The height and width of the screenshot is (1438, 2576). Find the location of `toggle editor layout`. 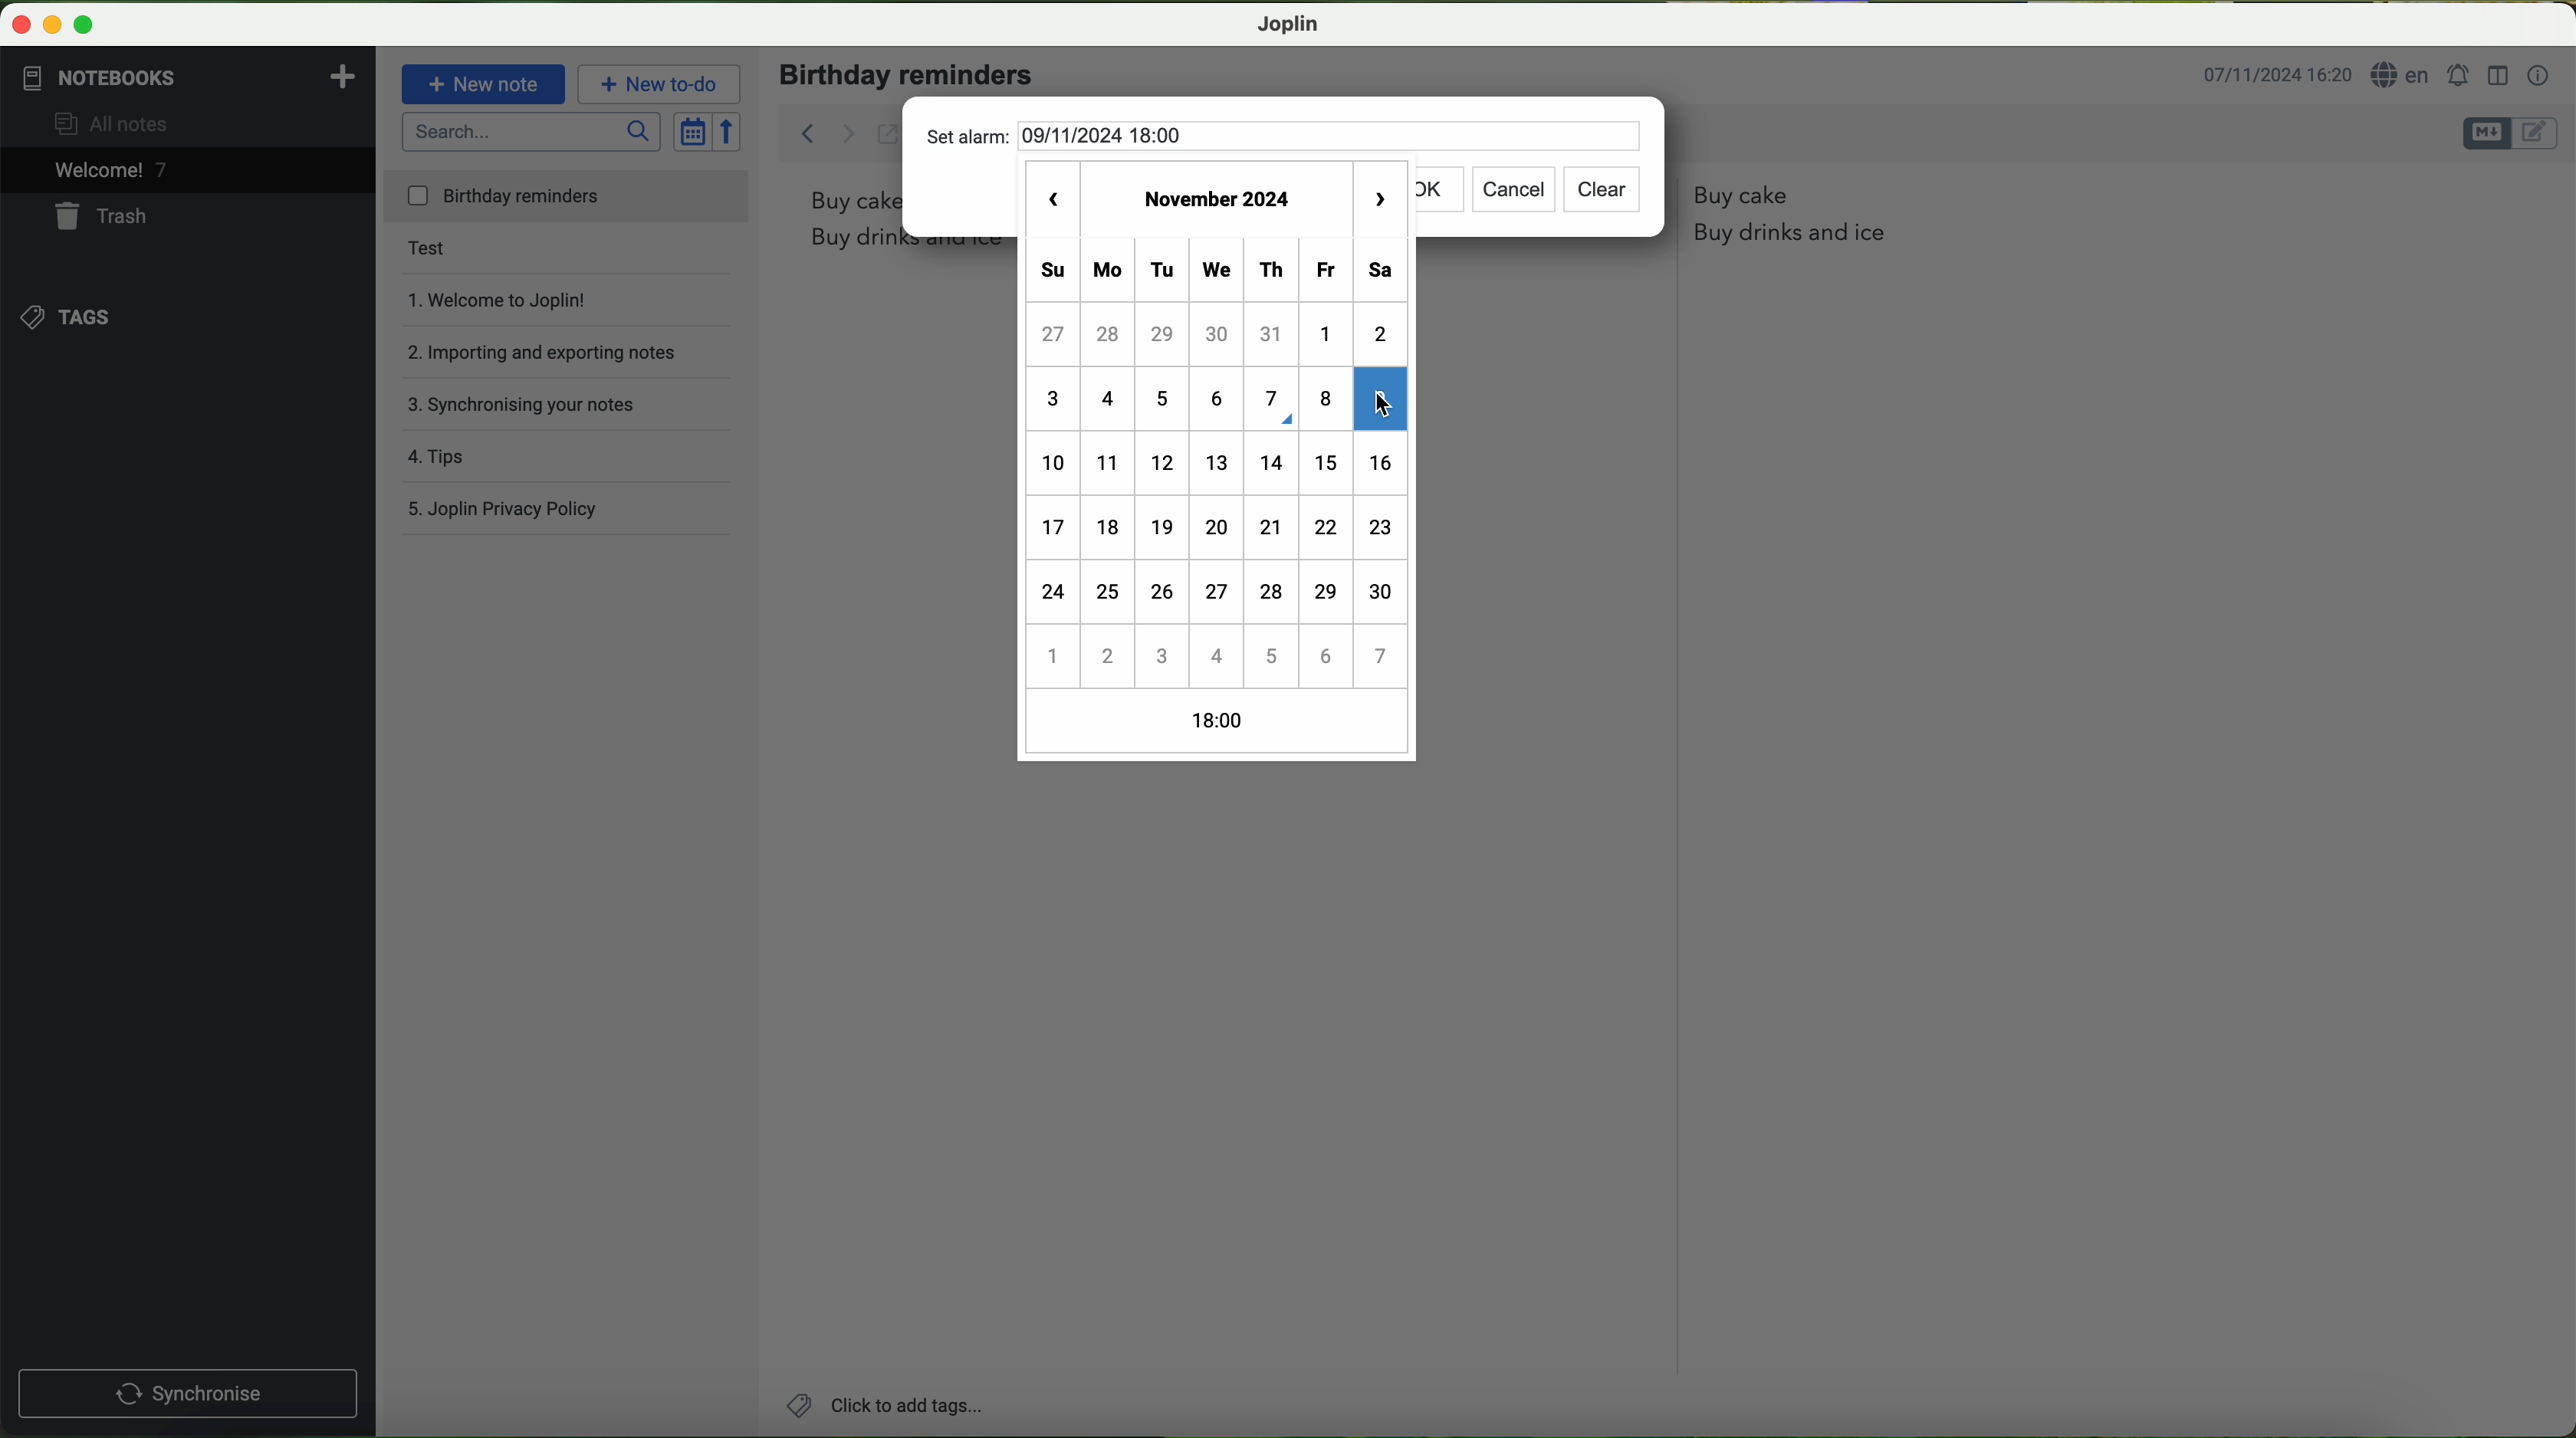

toggle editor layout is located at coordinates (2492, 73).